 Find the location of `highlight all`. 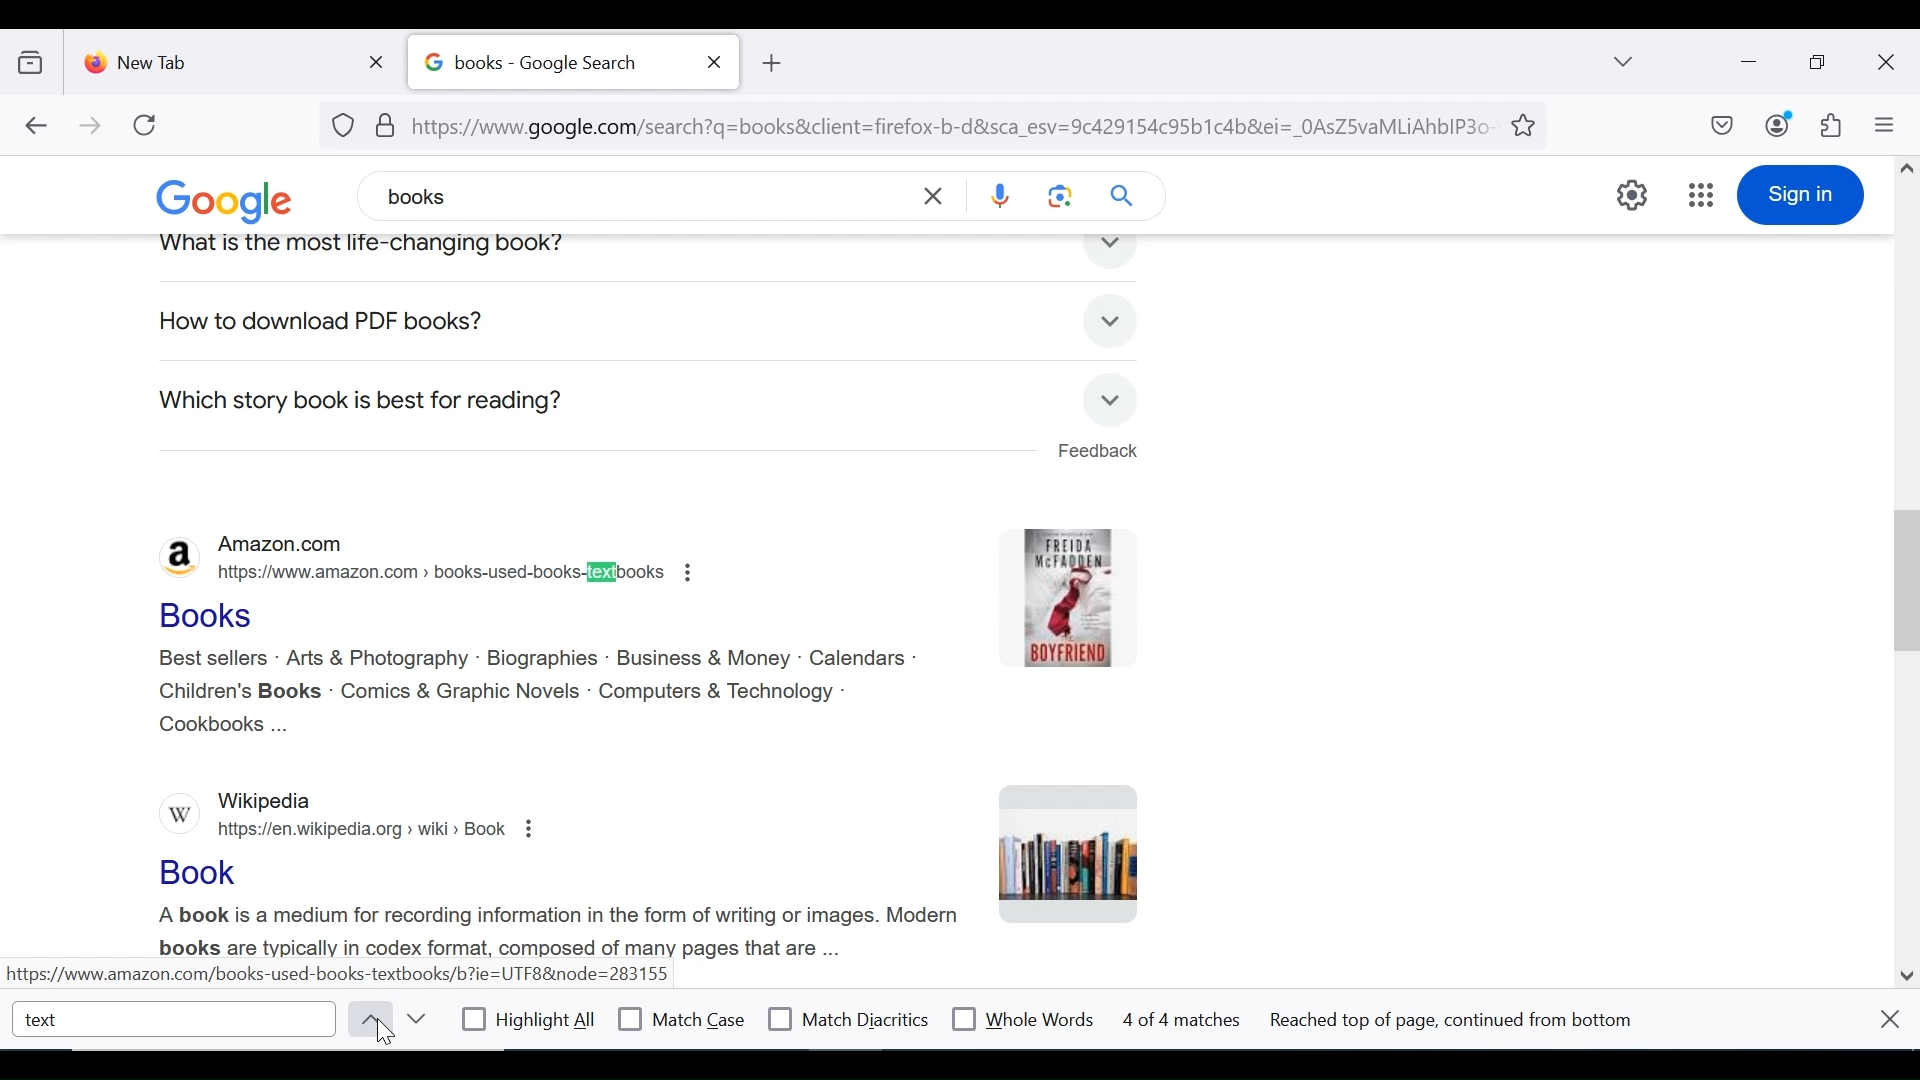

highlight all is located at coordinates (530, 1022).